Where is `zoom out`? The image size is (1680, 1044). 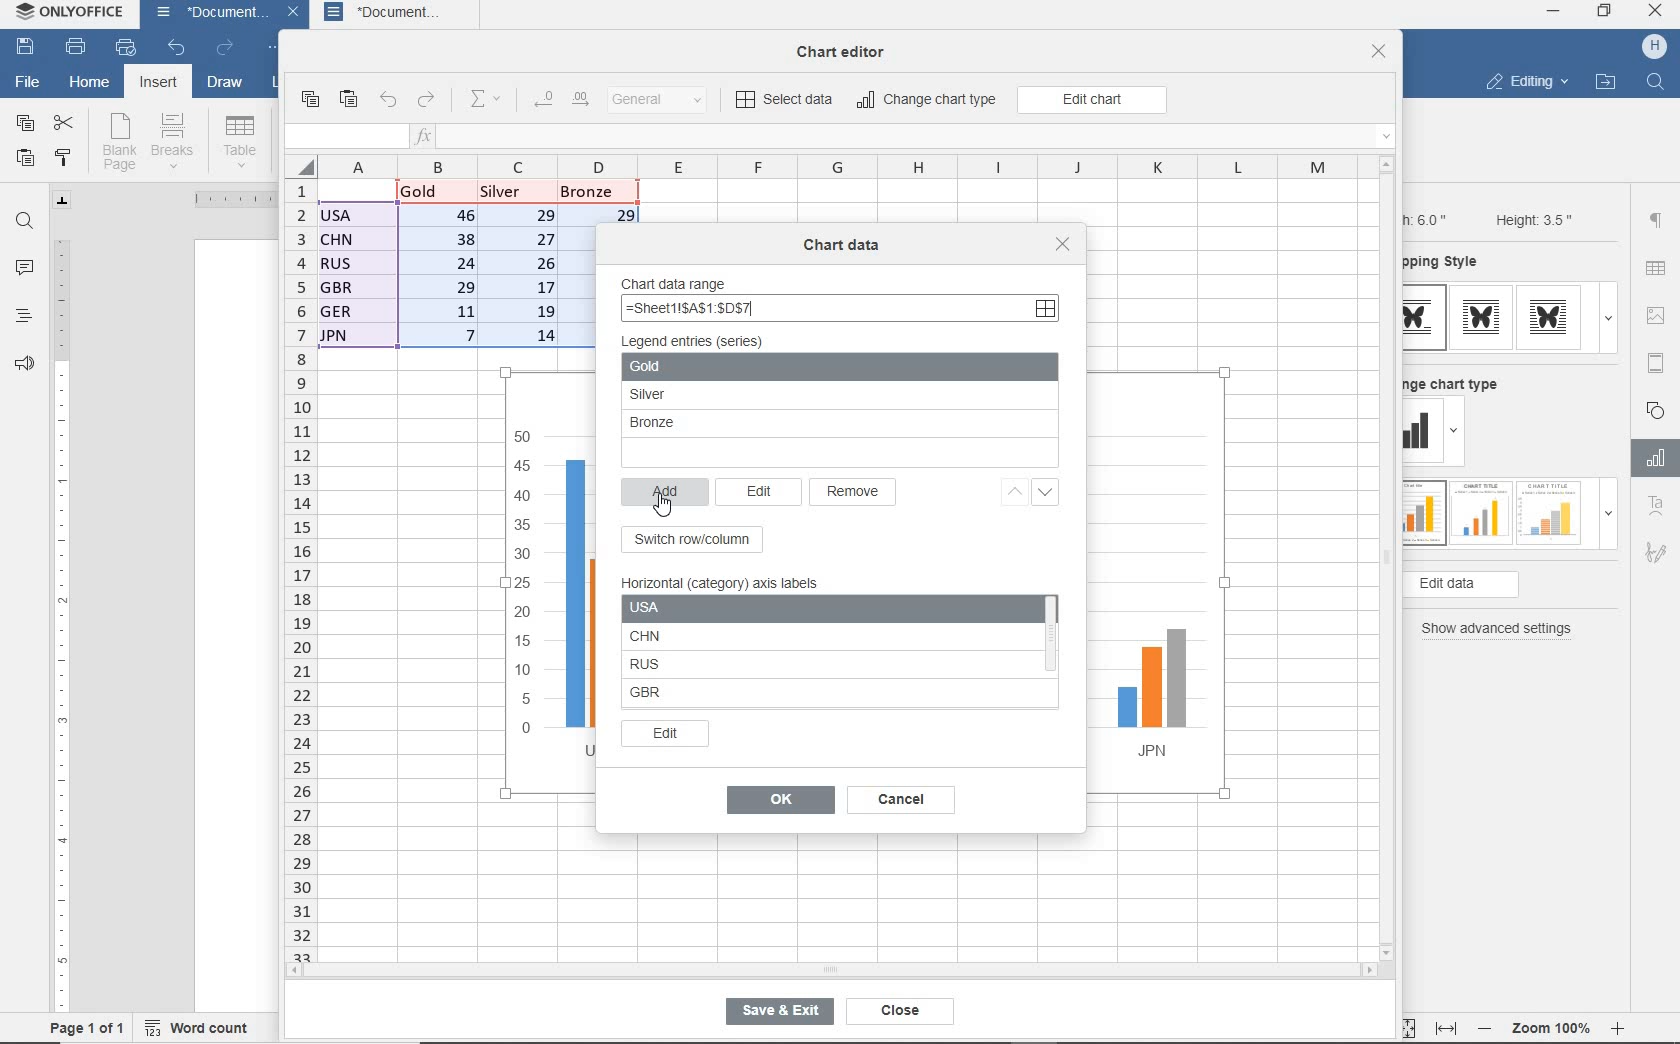 zoom out is located at coordinates (1487, 1028).